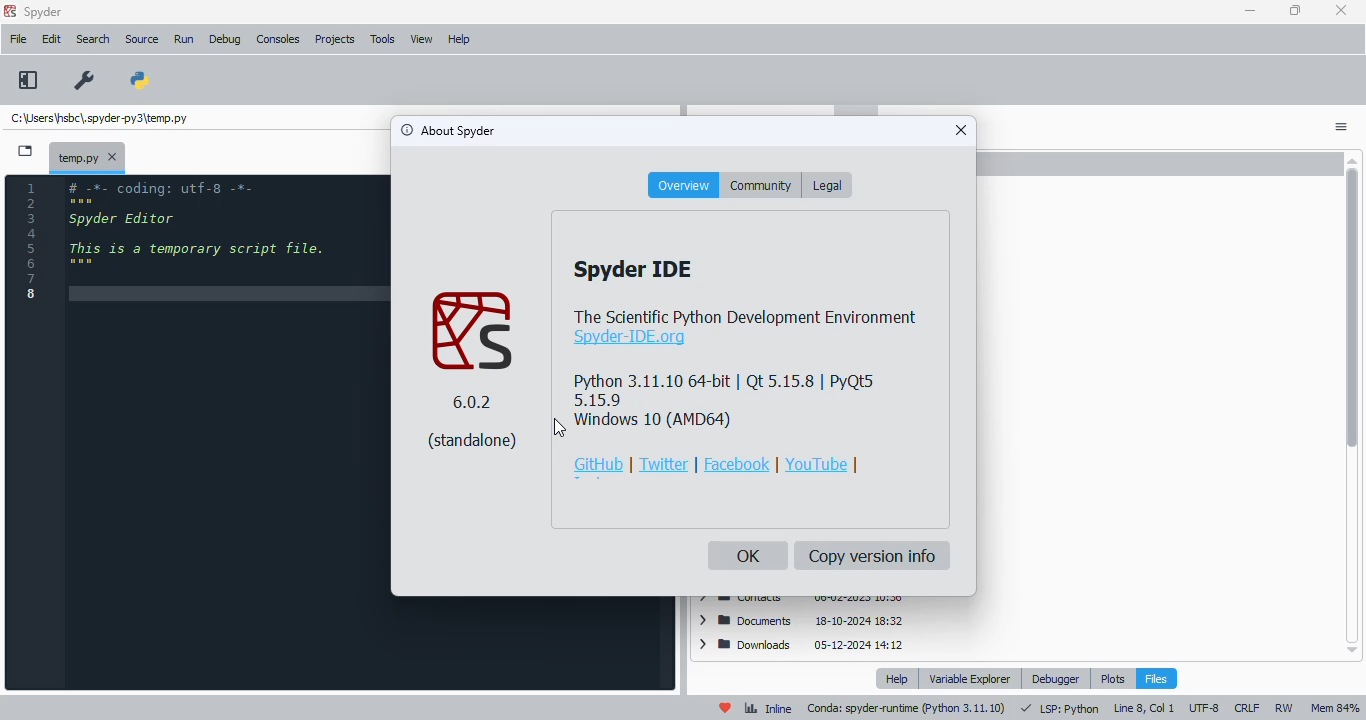  I want to click on legal, so click(826, 185).